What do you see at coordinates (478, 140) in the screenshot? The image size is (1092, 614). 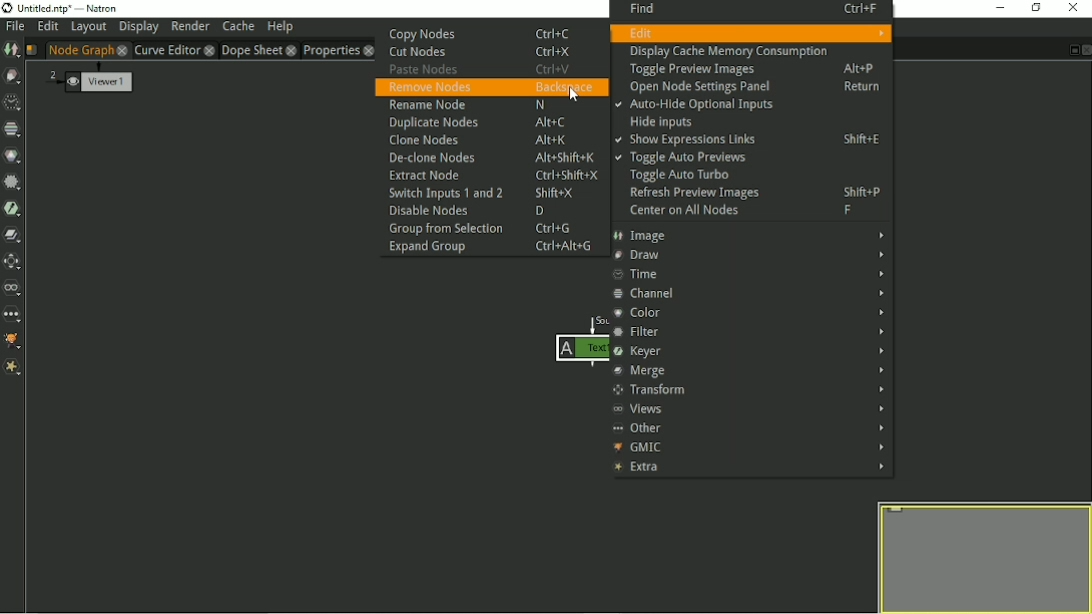 I see `Clone Nodes` at bounding box center [478, 140].